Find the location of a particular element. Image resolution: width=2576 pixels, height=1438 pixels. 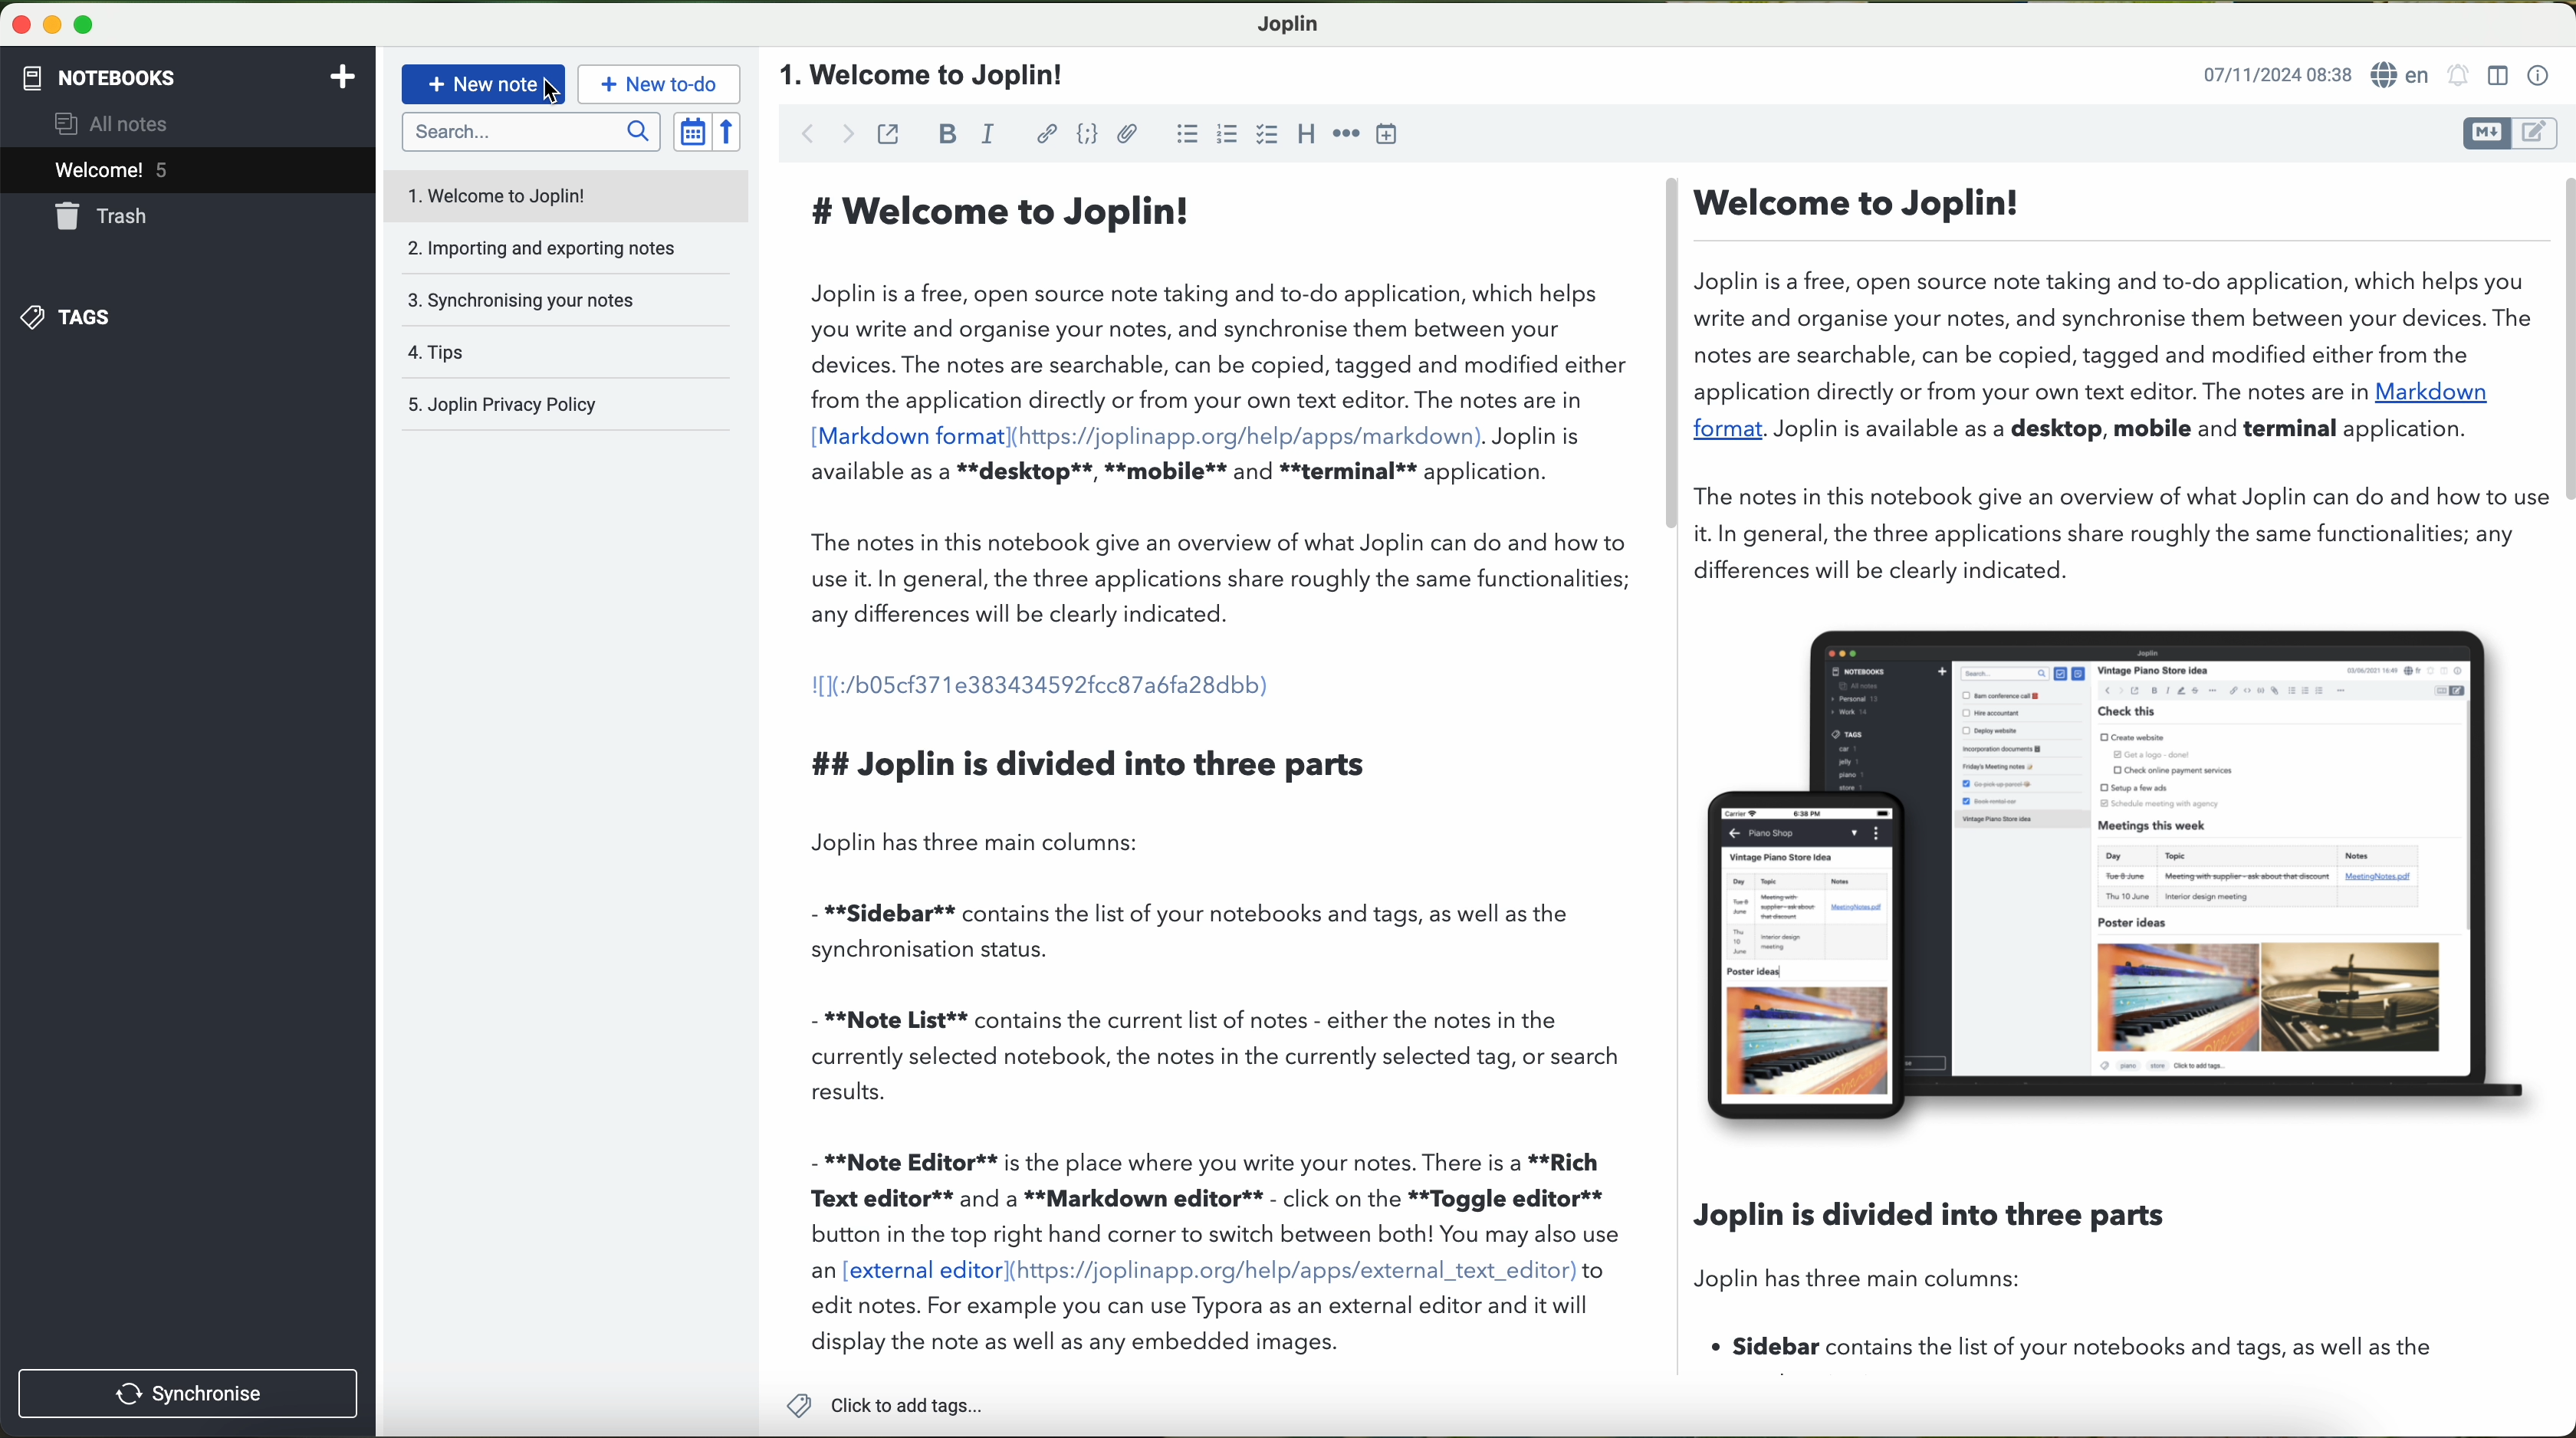

close is located at coordinates (16, 21).